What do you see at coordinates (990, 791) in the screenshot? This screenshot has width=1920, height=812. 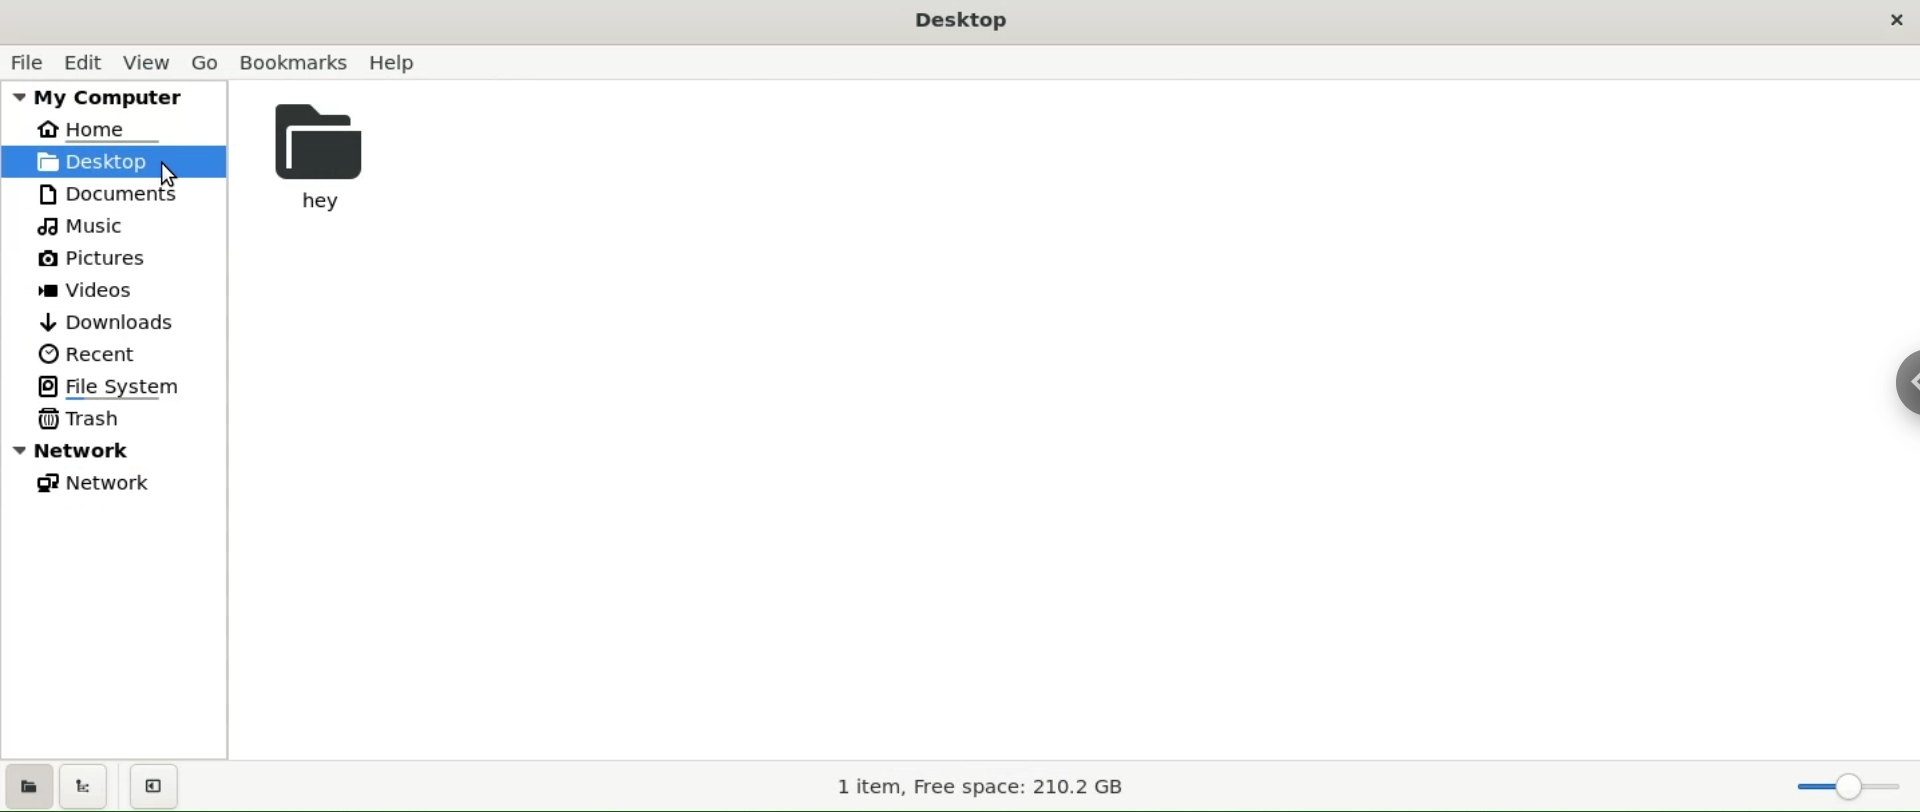 I see `1 item, Free space: 210.2 GB` at bounding box center [990, 791].